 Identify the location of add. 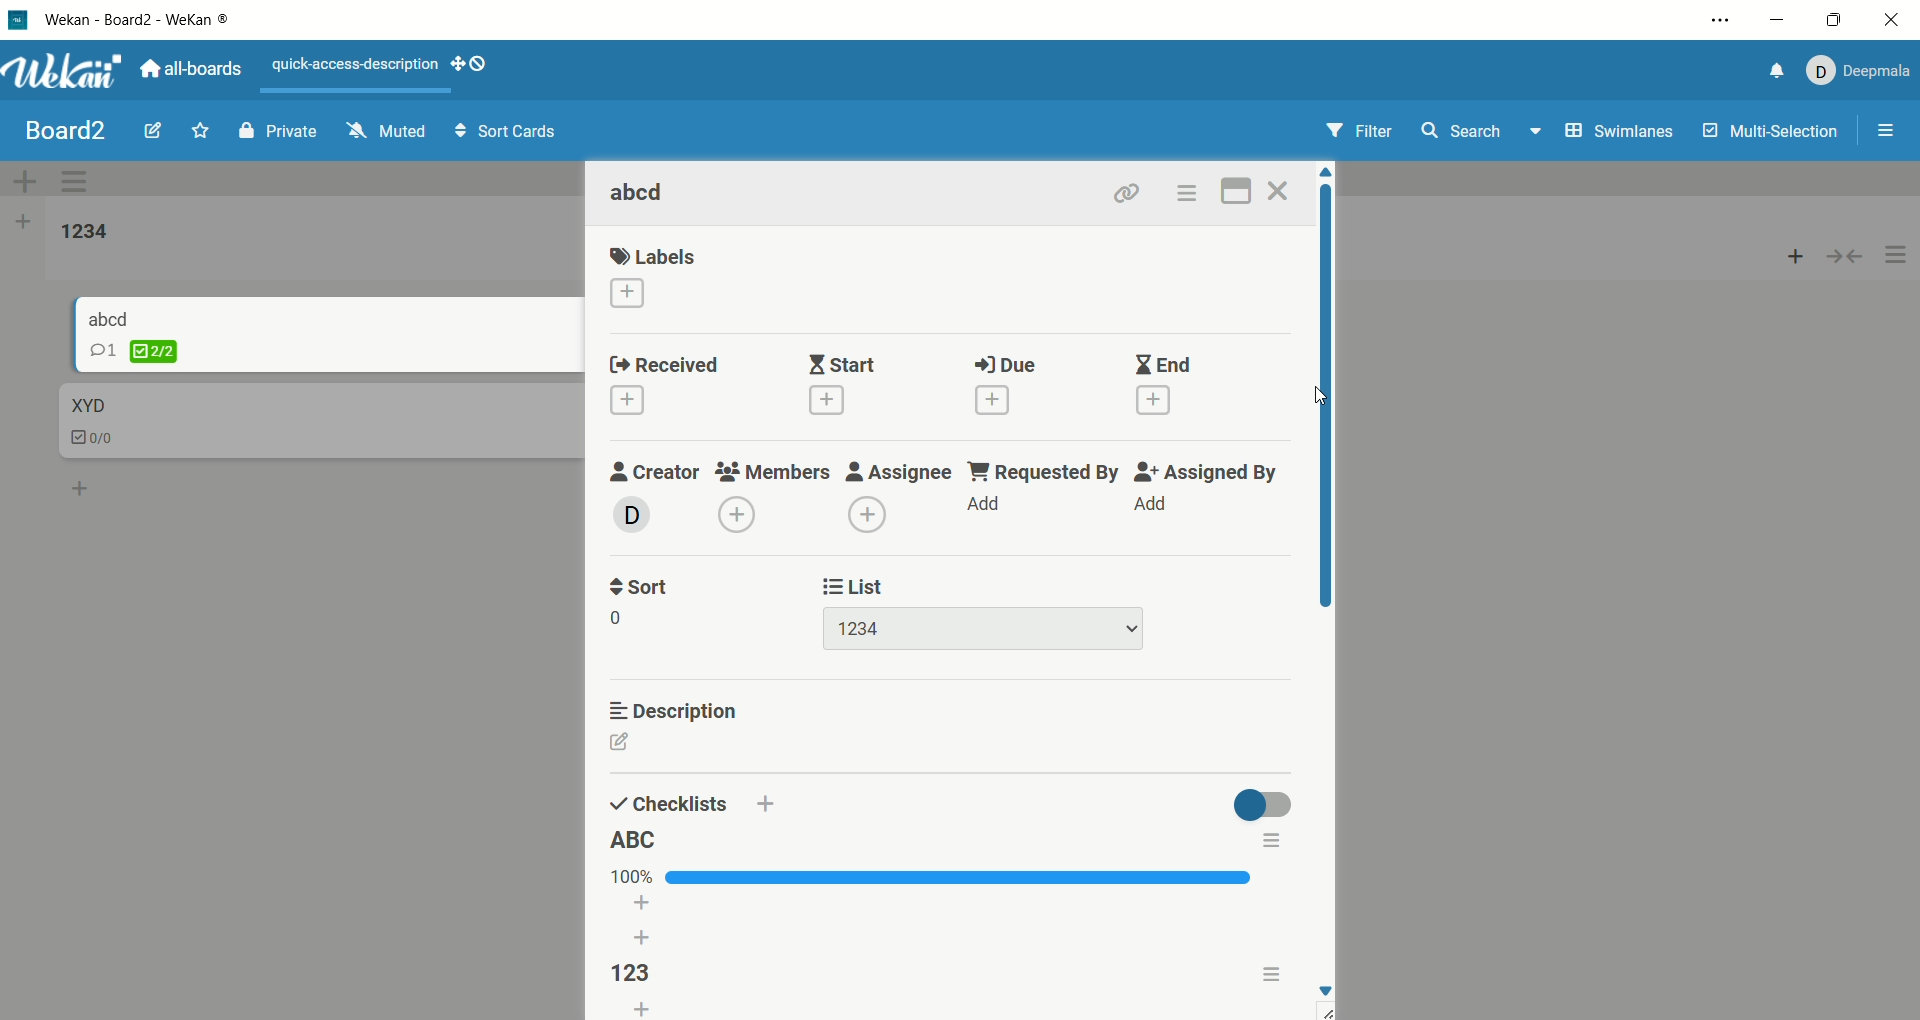
(1796, 251).